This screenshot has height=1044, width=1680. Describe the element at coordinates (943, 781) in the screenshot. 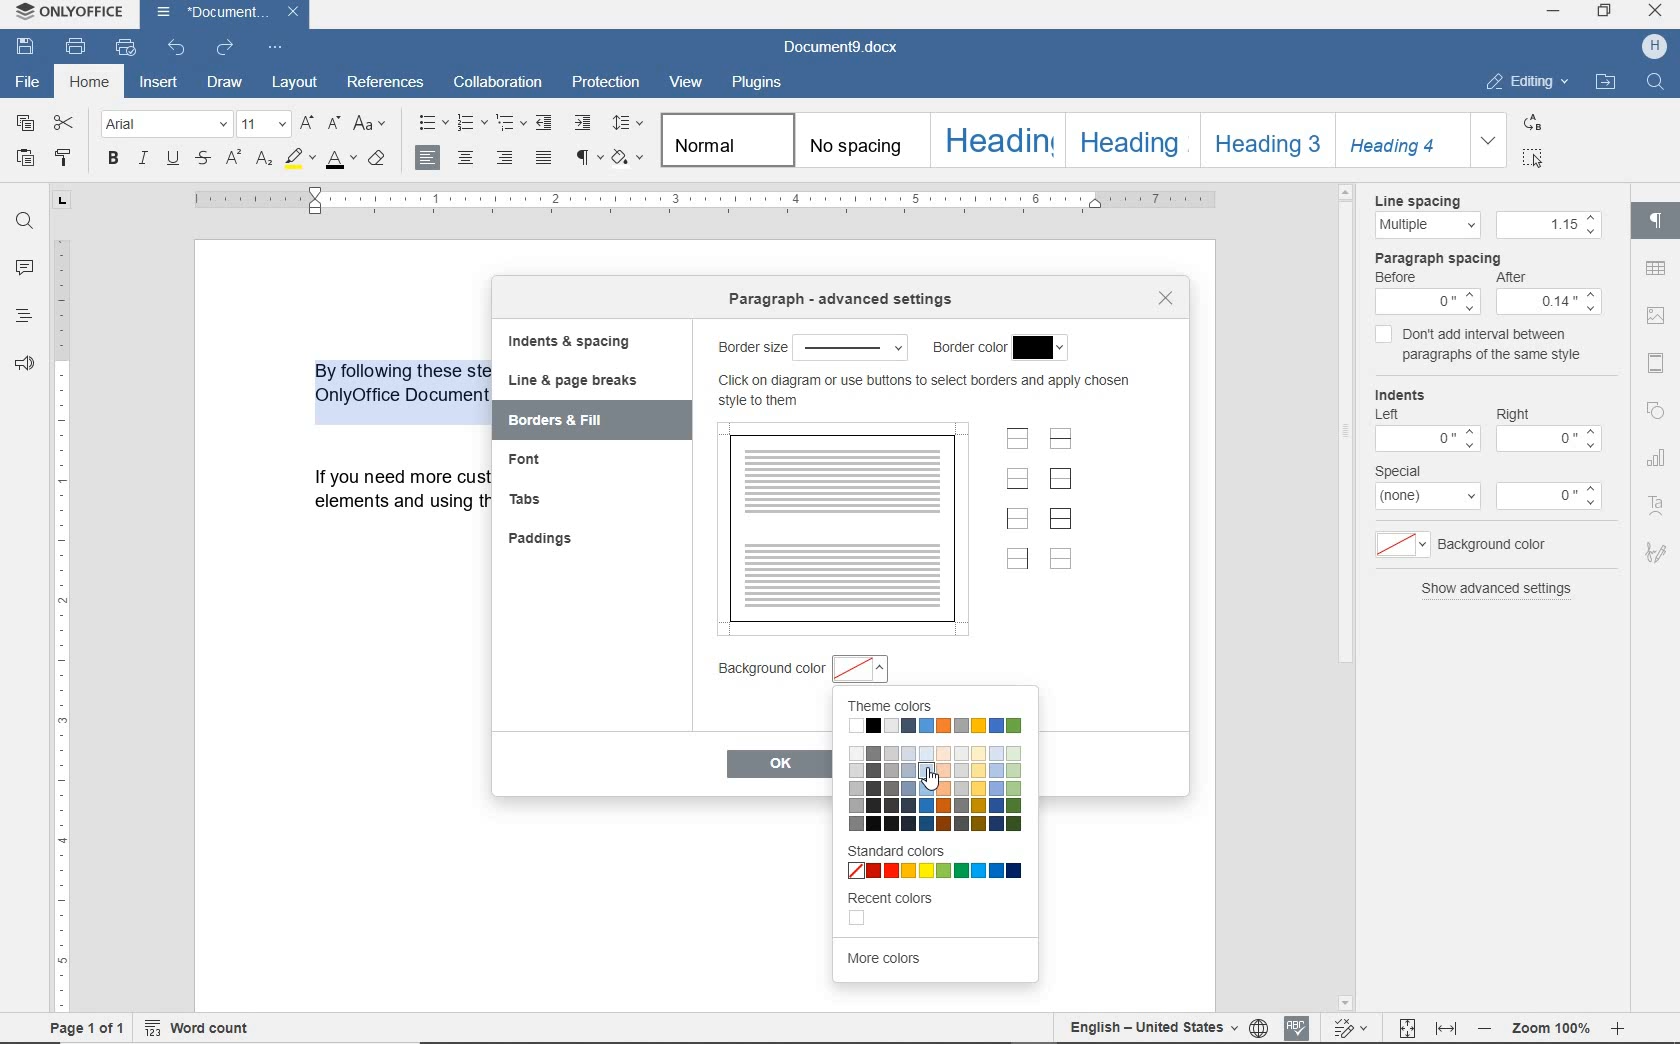

I see `cursor` at that location.